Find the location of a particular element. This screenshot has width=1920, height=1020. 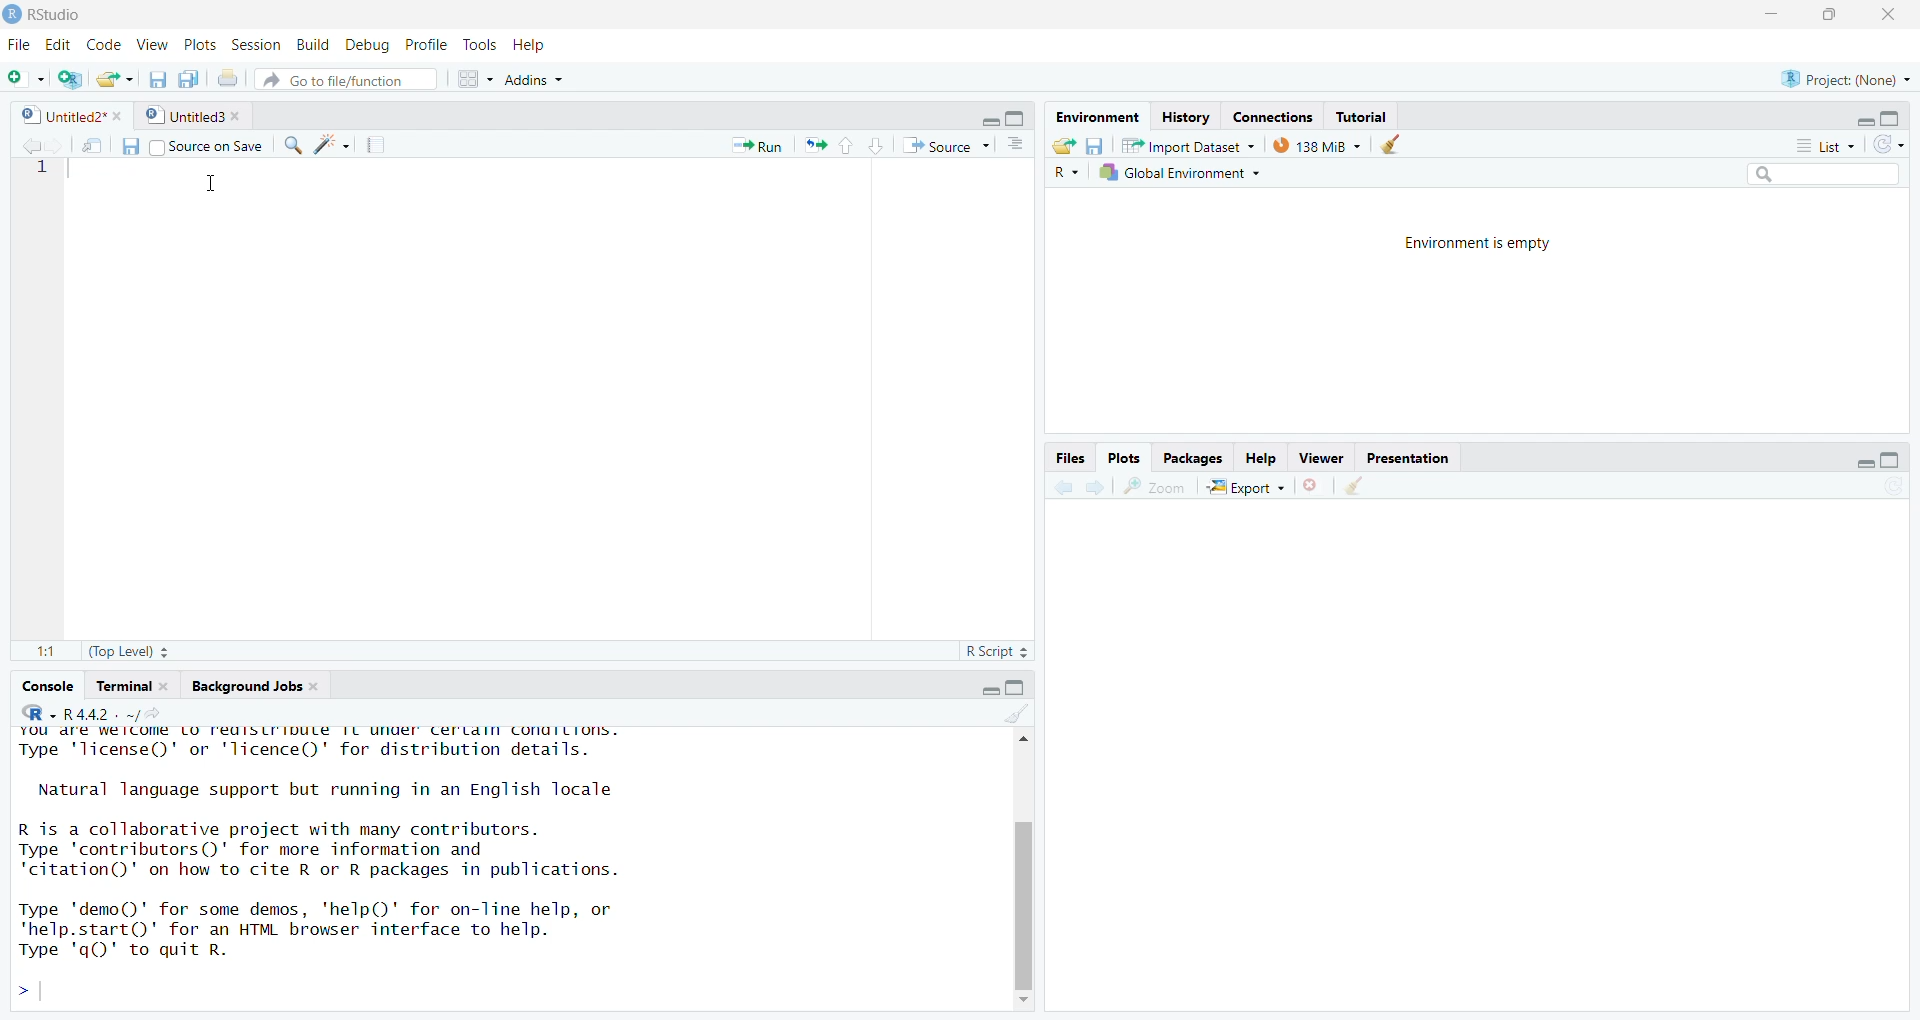

up/down is located at coordinates (857, 146).